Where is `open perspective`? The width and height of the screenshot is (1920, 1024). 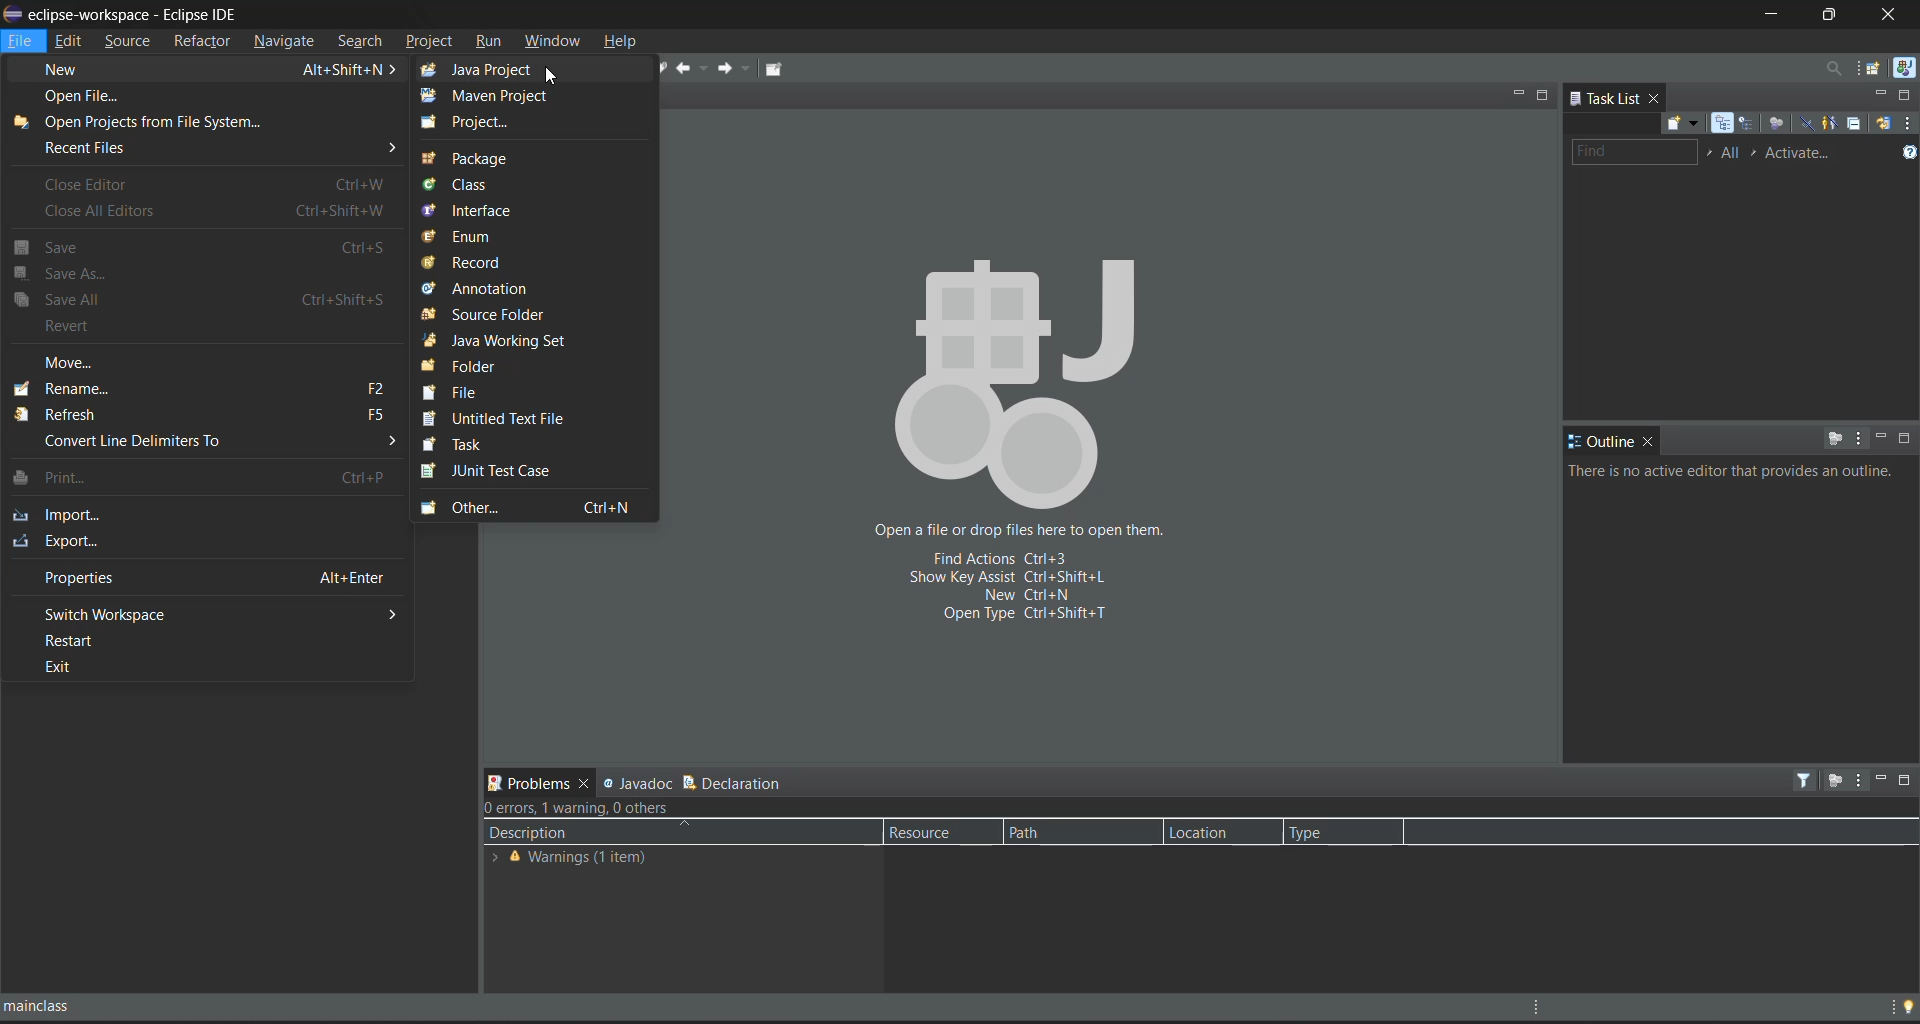
open perspective is located at coordinates (1871, 68).